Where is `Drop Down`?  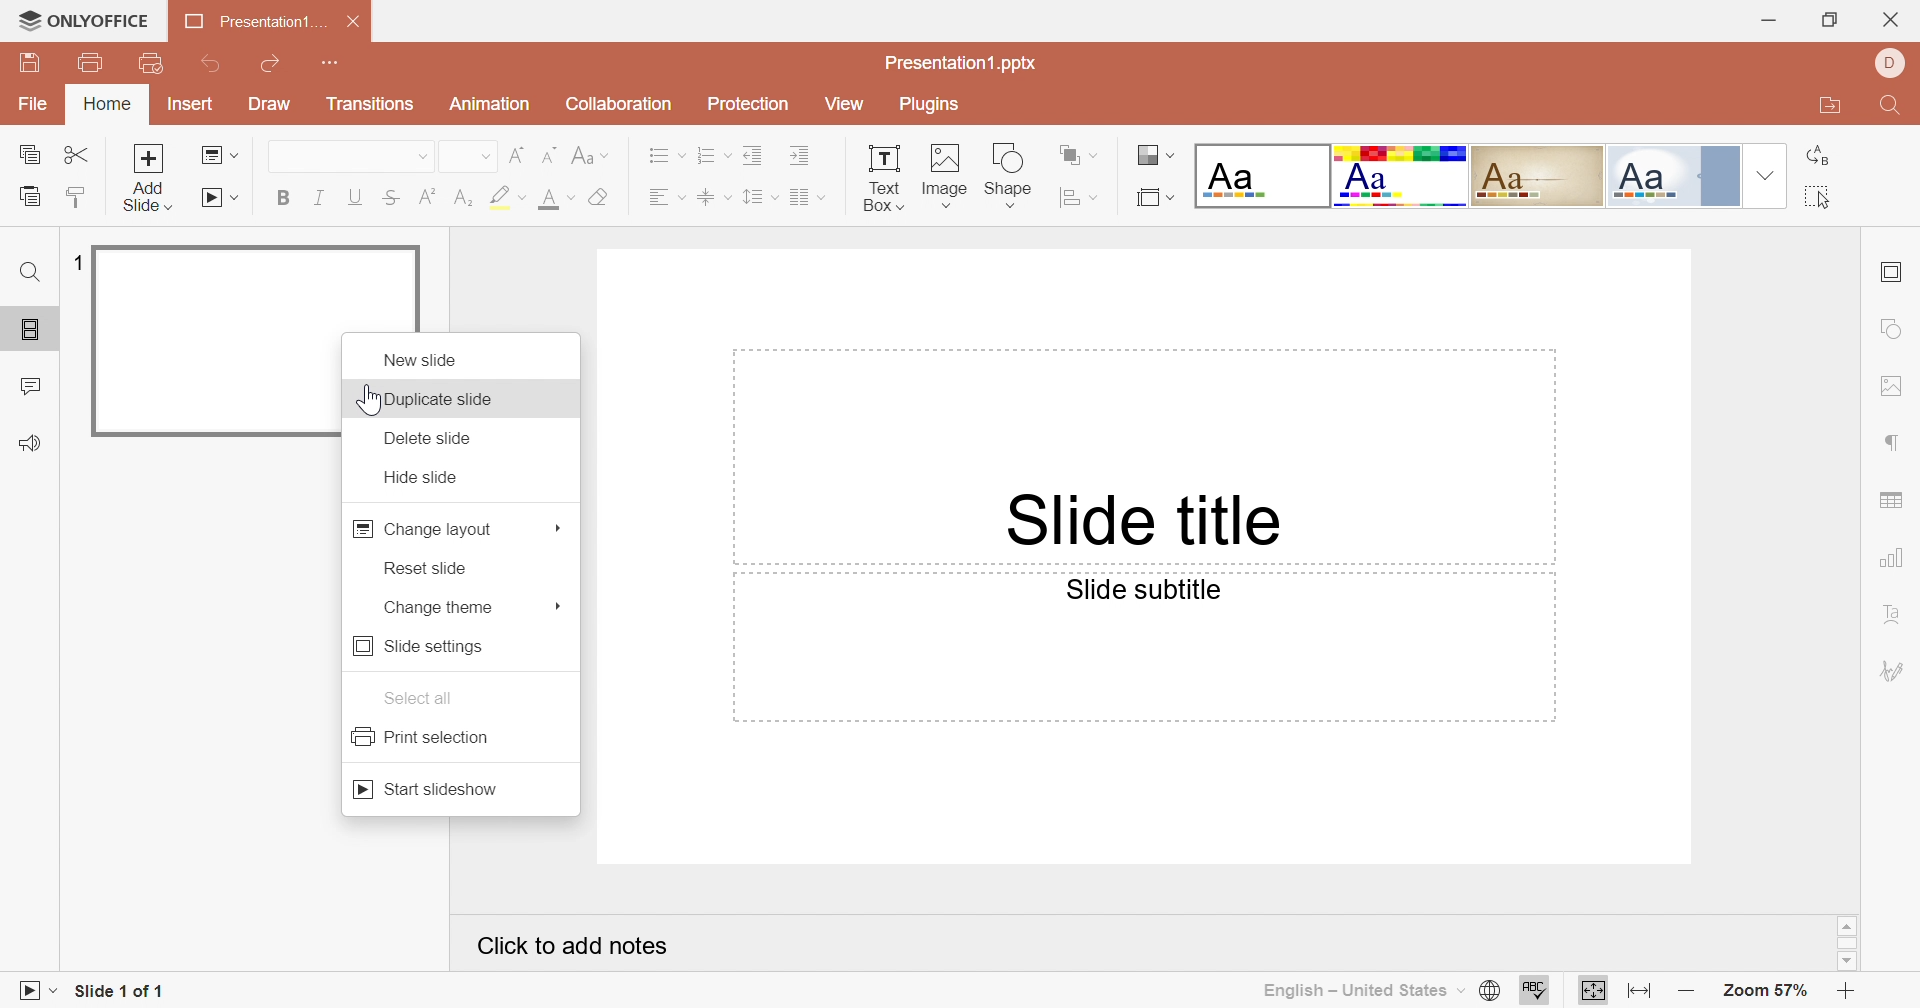 Drop Down is located at coordinates (821, 197).